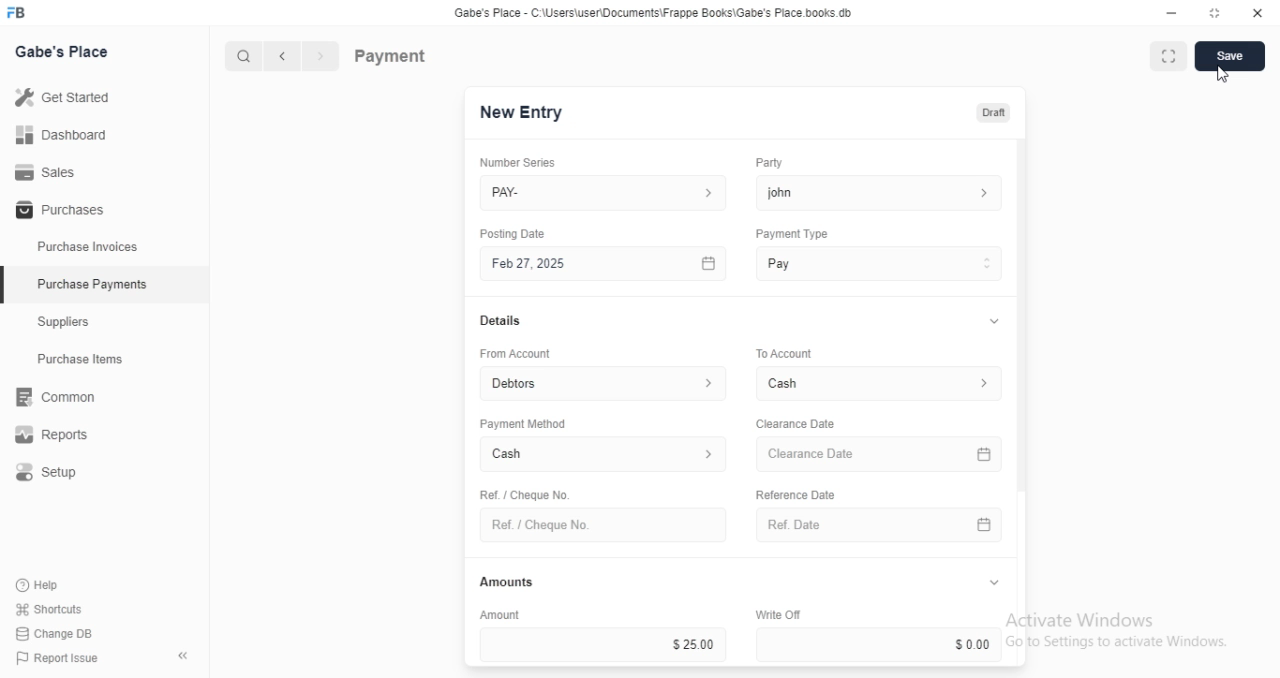  What do you see at coordinates (1213, 13) in the screenshot?
I see `resize` at bounding box center [1213, 13].